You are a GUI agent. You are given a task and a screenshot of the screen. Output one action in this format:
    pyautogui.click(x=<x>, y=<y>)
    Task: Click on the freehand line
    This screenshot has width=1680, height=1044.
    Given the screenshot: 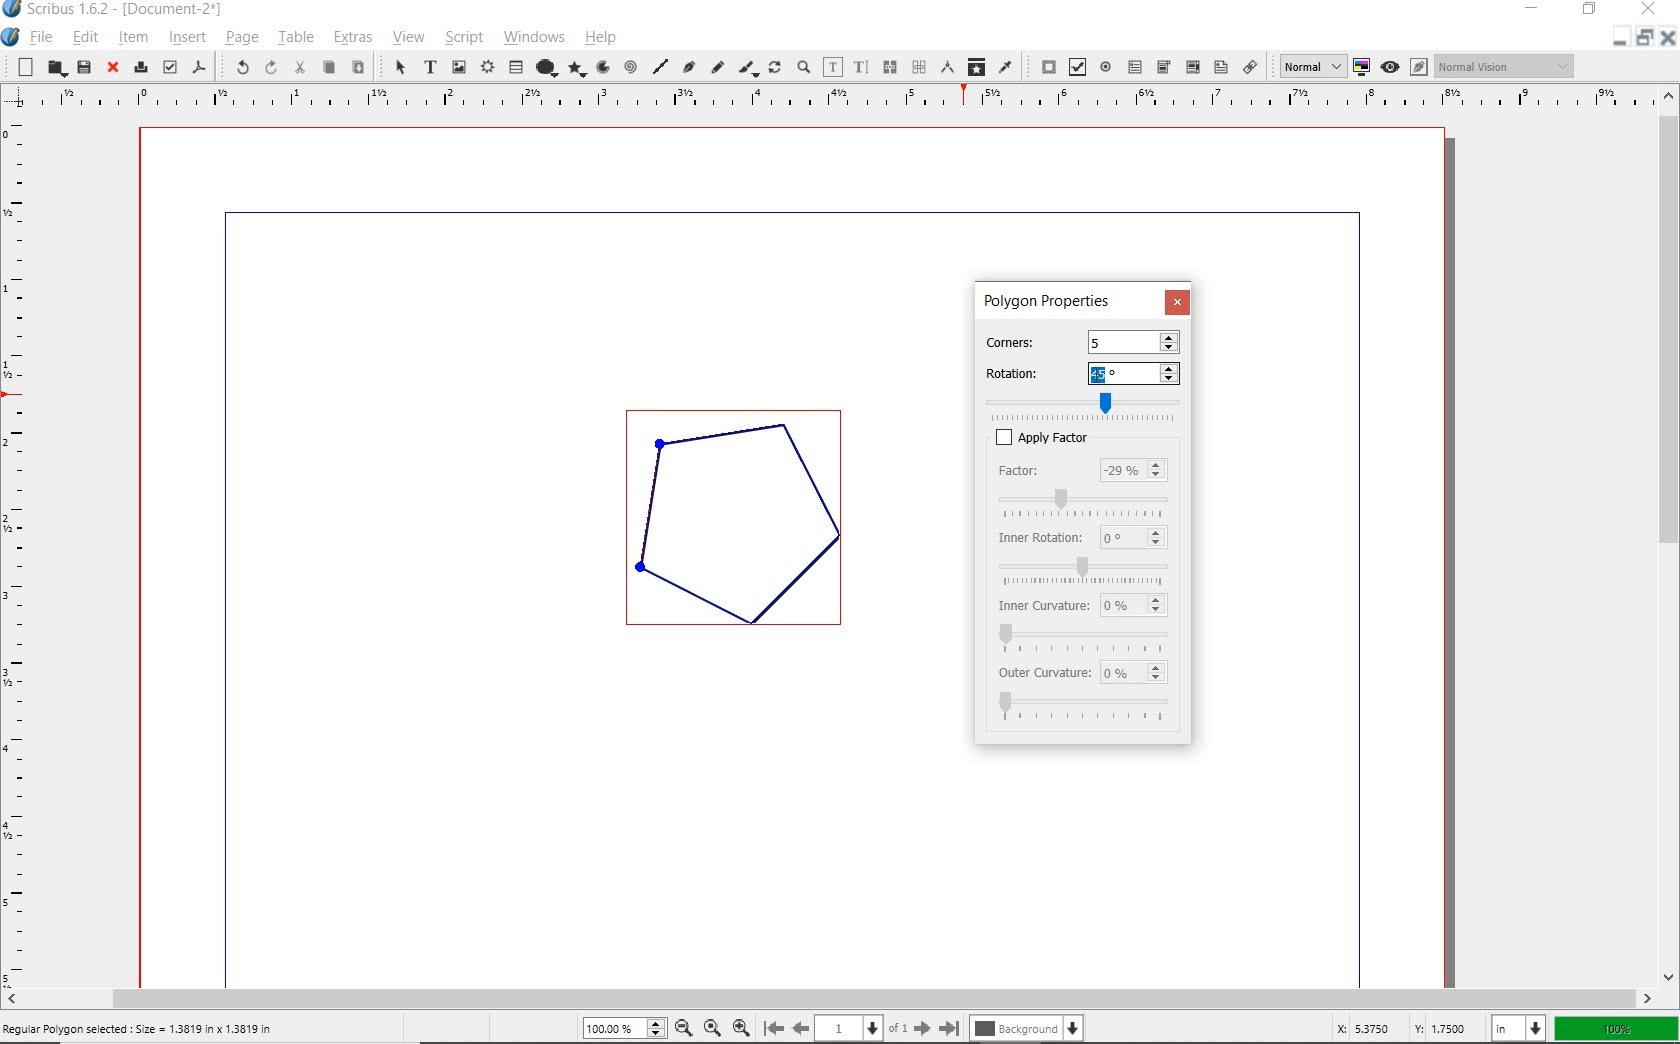 What is the action you would take?
    pyautogui.click(x=717, y=69)
    